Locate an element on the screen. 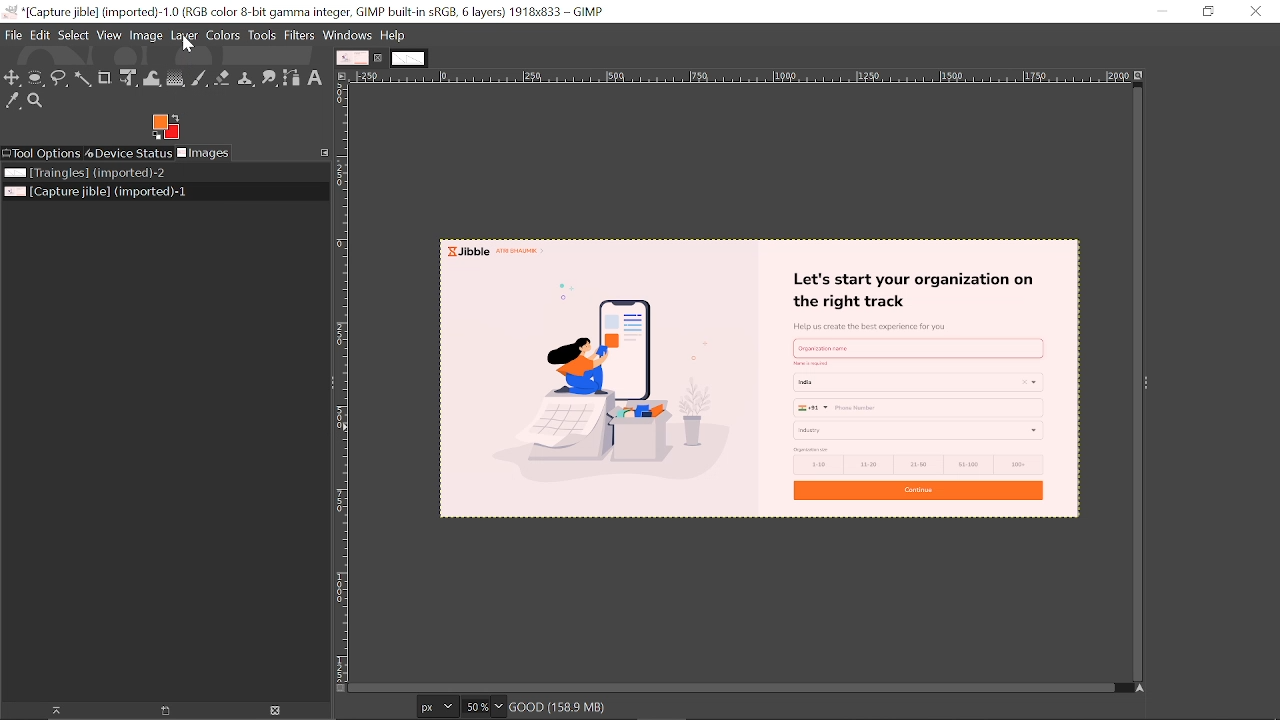  Access this image menu is located at coordinates (342, 76).